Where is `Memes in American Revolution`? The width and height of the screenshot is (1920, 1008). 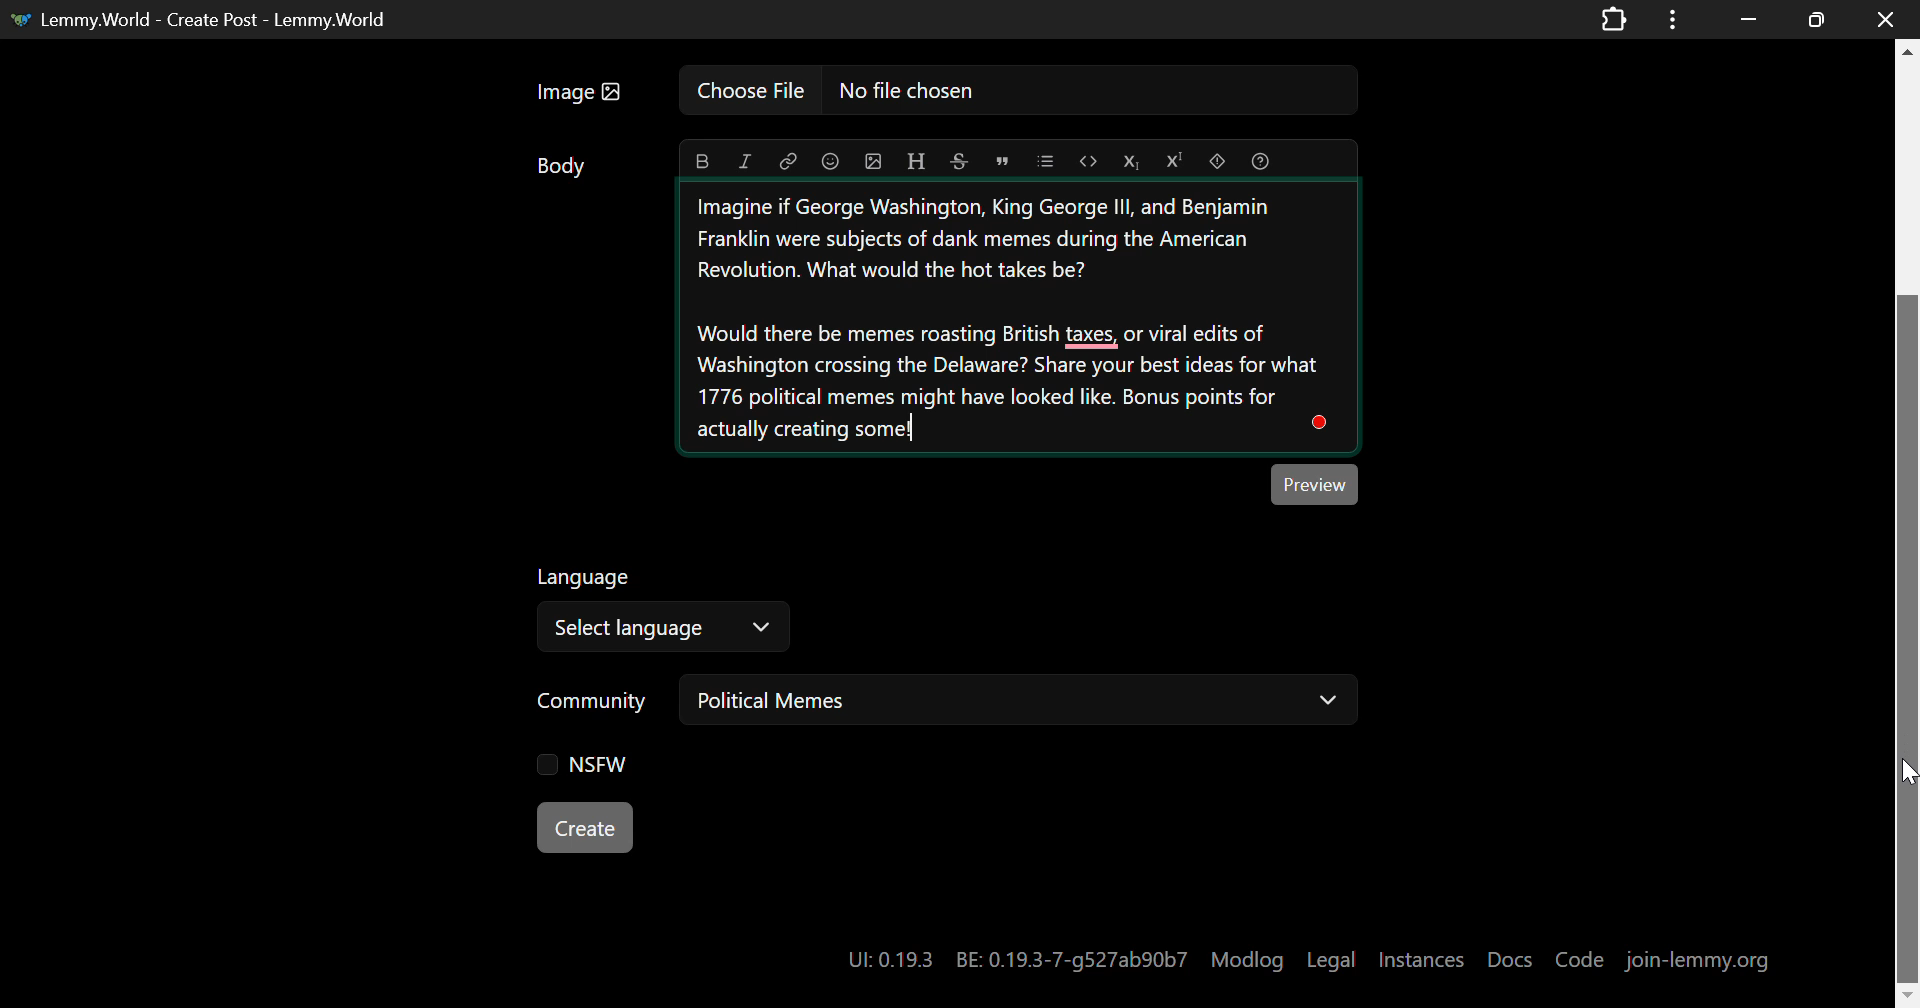 Memes in American Revolution is located at coordinates (1019, 319).